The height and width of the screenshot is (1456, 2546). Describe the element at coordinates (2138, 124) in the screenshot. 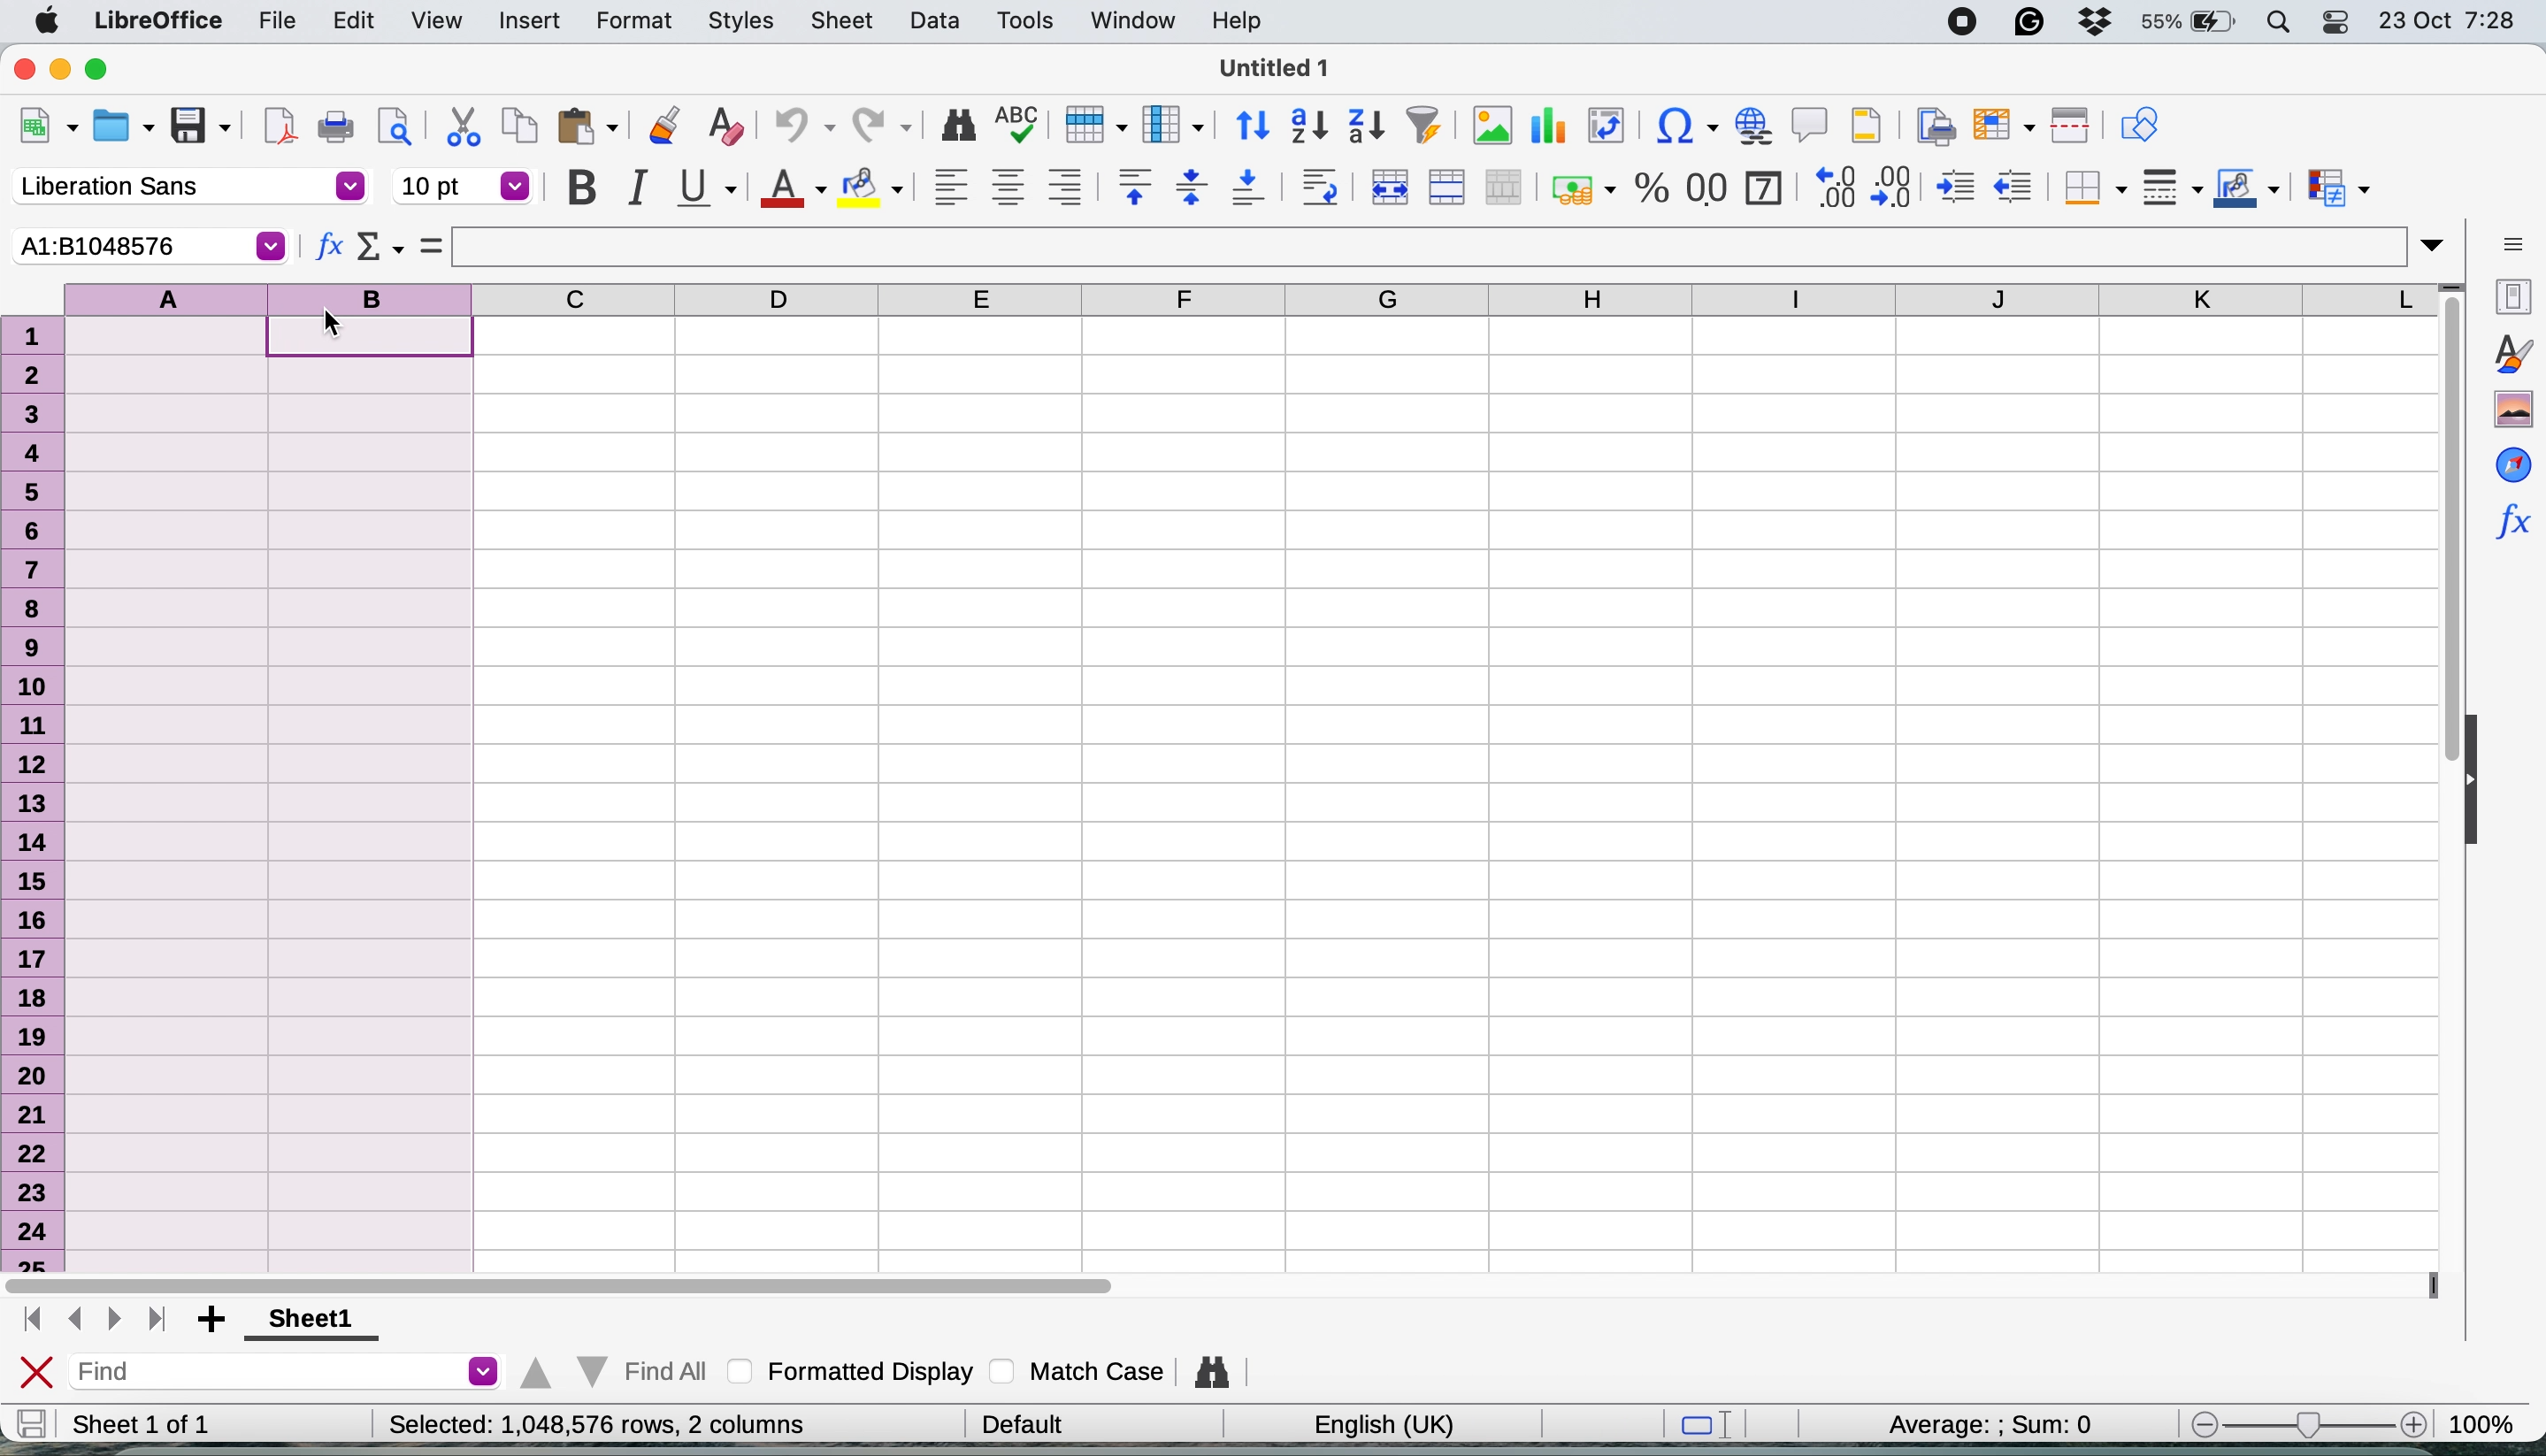

I see `show draw functions` at that location.